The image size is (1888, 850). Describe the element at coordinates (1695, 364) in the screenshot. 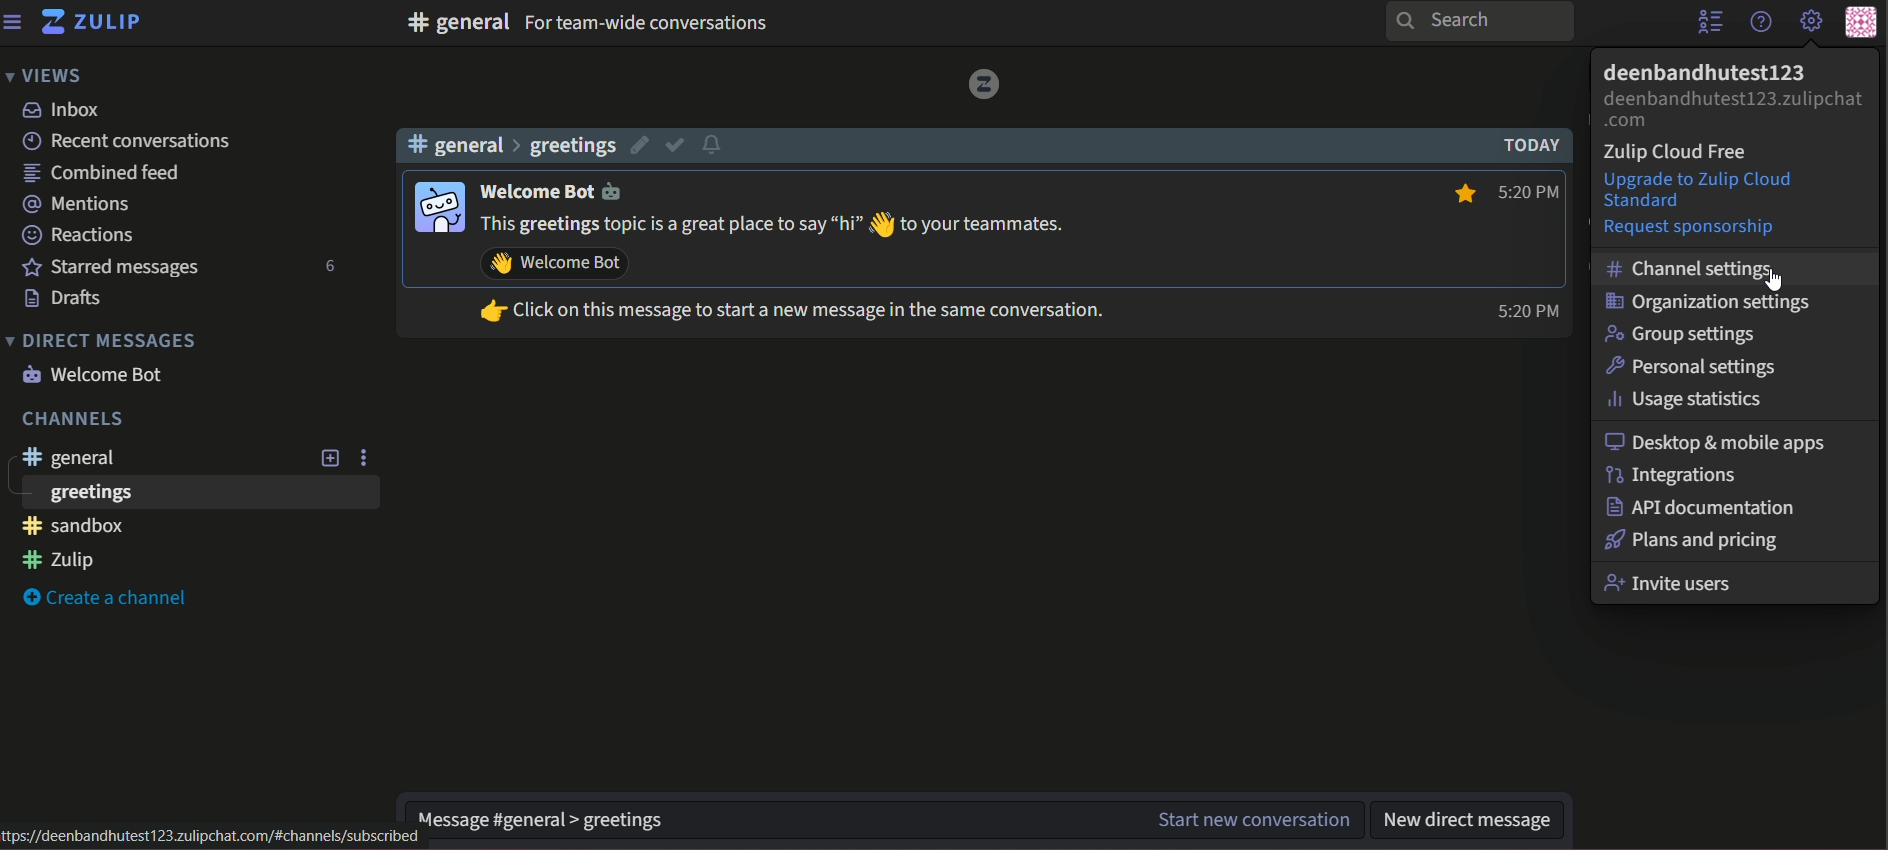

I see `personal settings` at that location.